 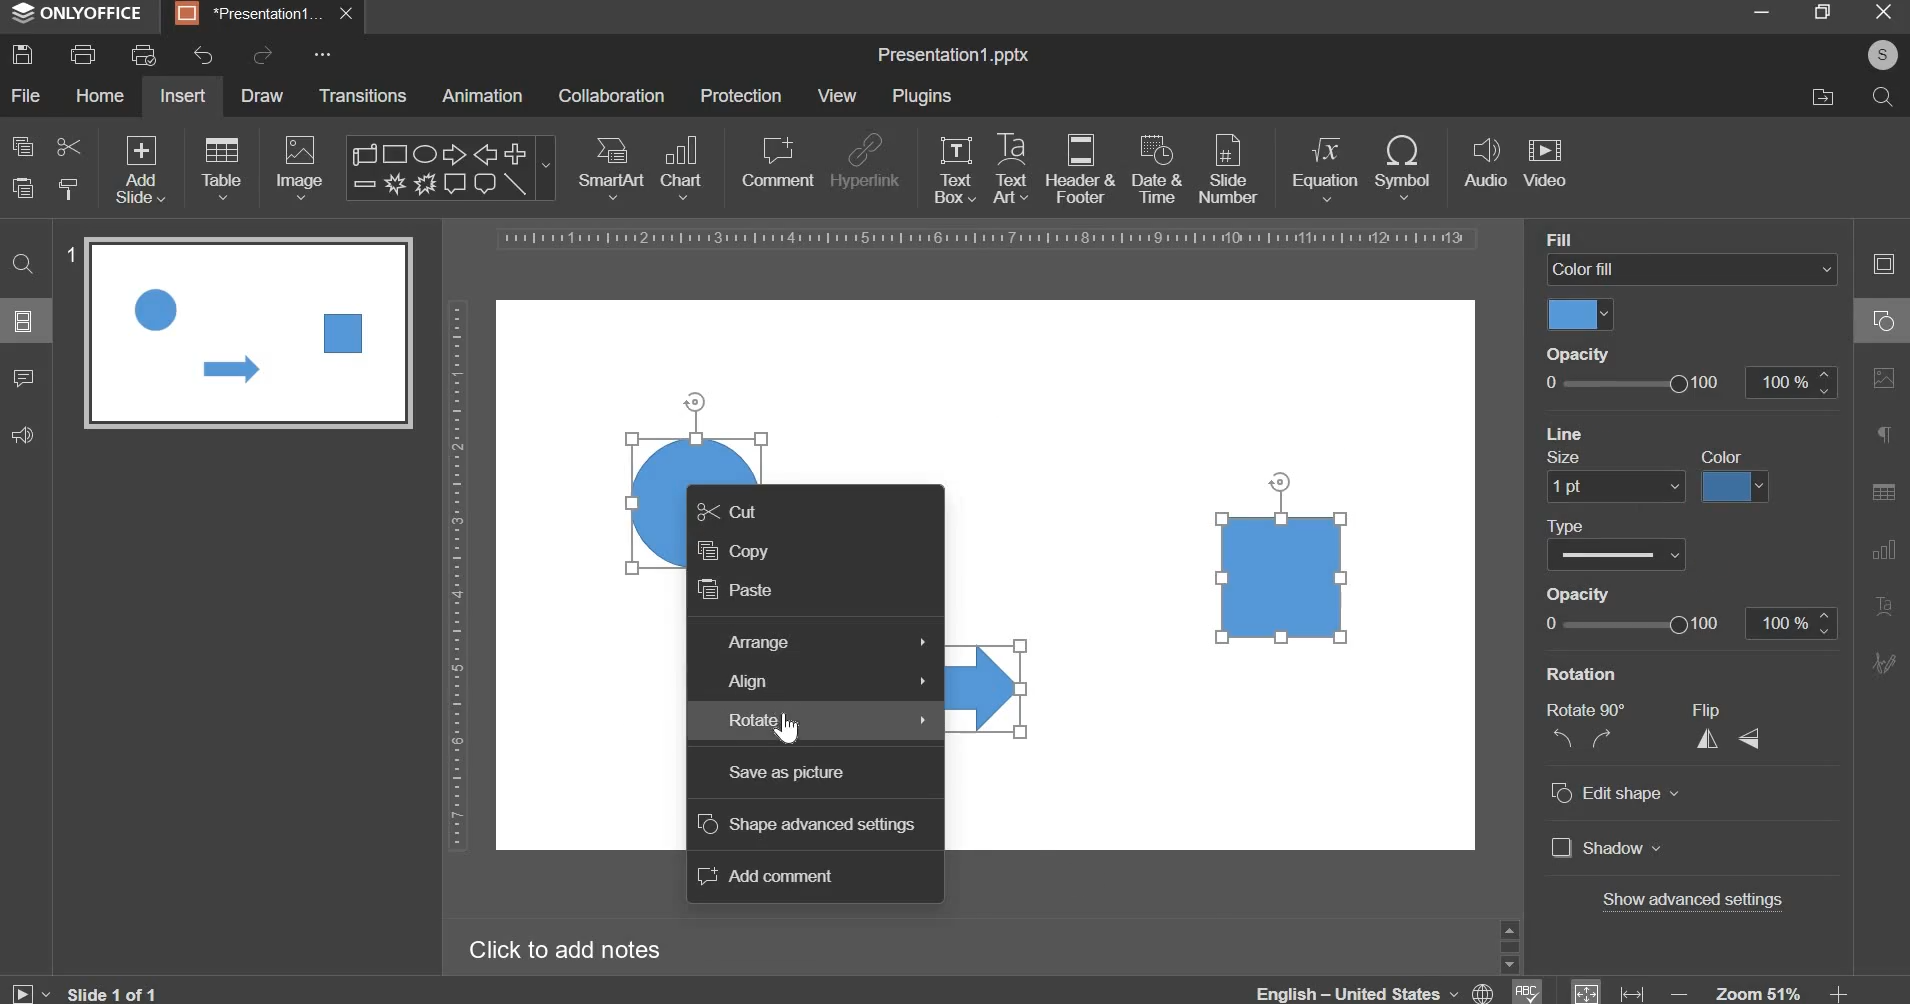 What do you see at coordinates (1882, 604) in the screenshot?
I see `text art setting` at bounding box center [1882, 604].